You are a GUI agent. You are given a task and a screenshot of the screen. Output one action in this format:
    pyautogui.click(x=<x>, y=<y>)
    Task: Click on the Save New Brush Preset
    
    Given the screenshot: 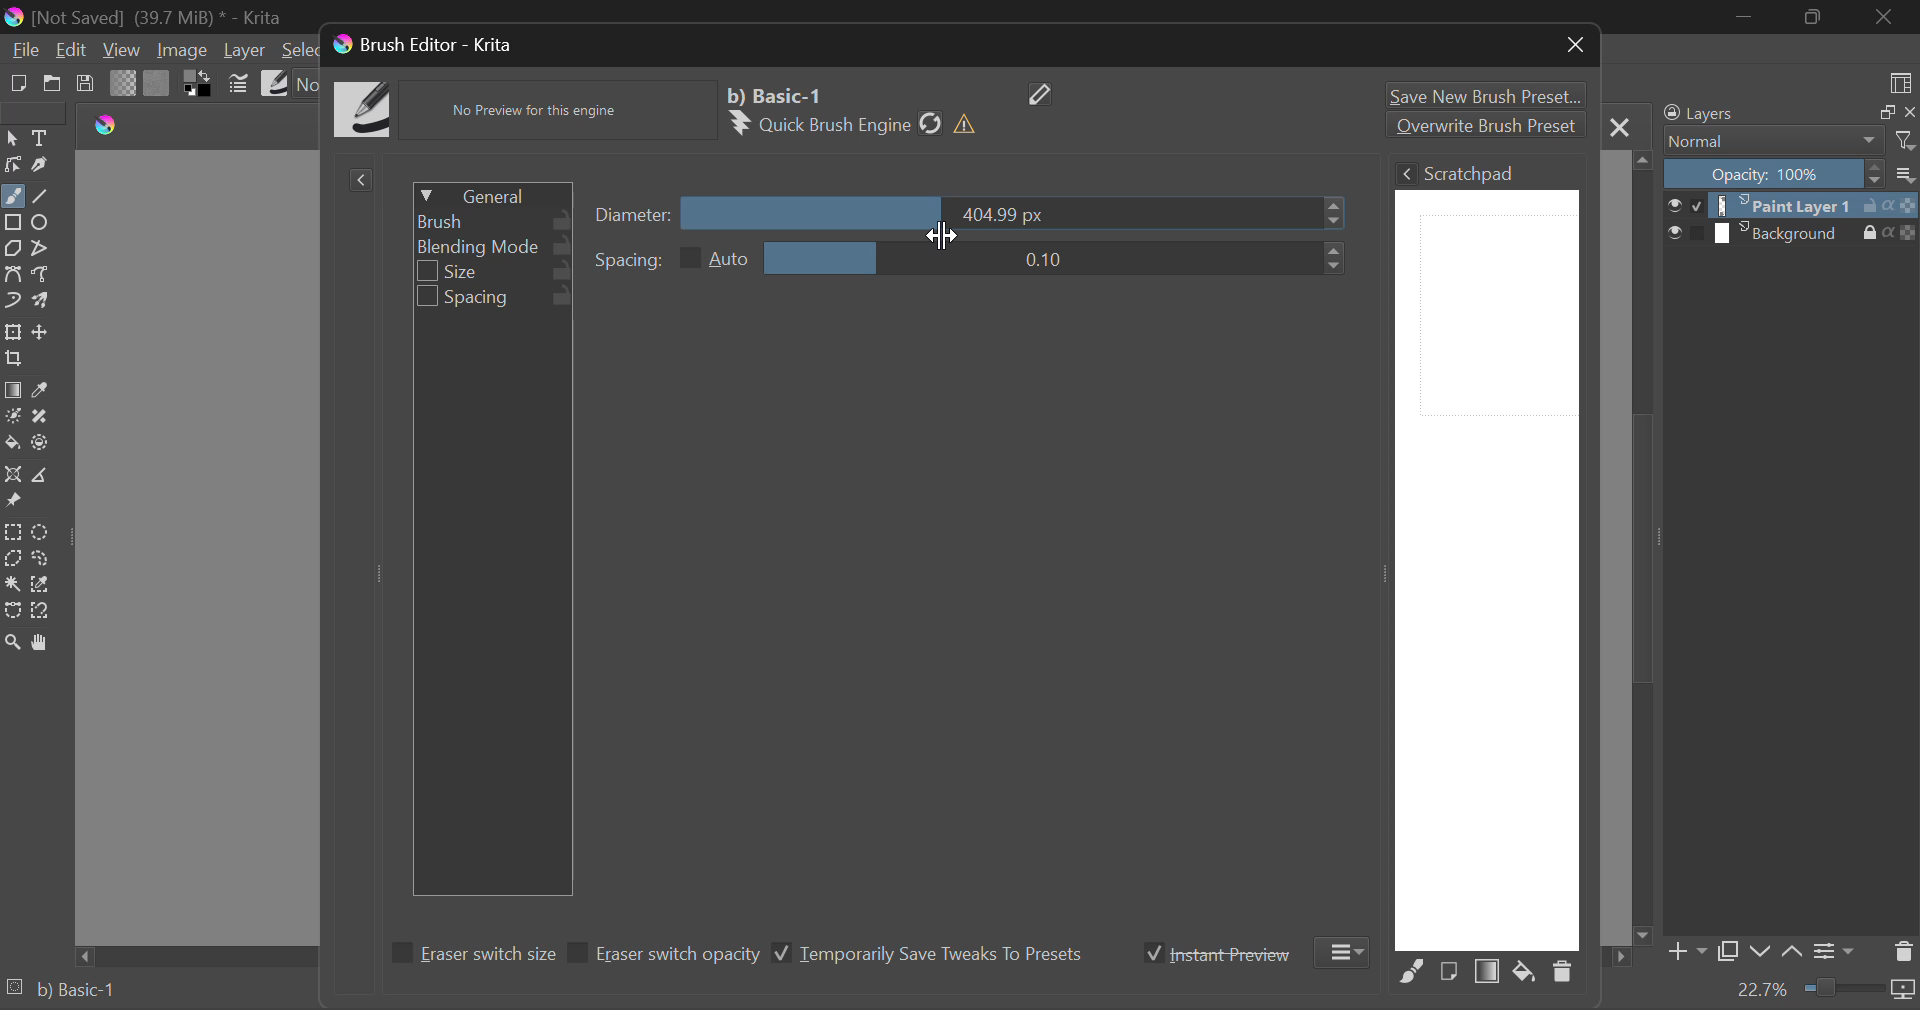 What is the action you would take?
    pyautogui.click(x=1482, y=93)
    